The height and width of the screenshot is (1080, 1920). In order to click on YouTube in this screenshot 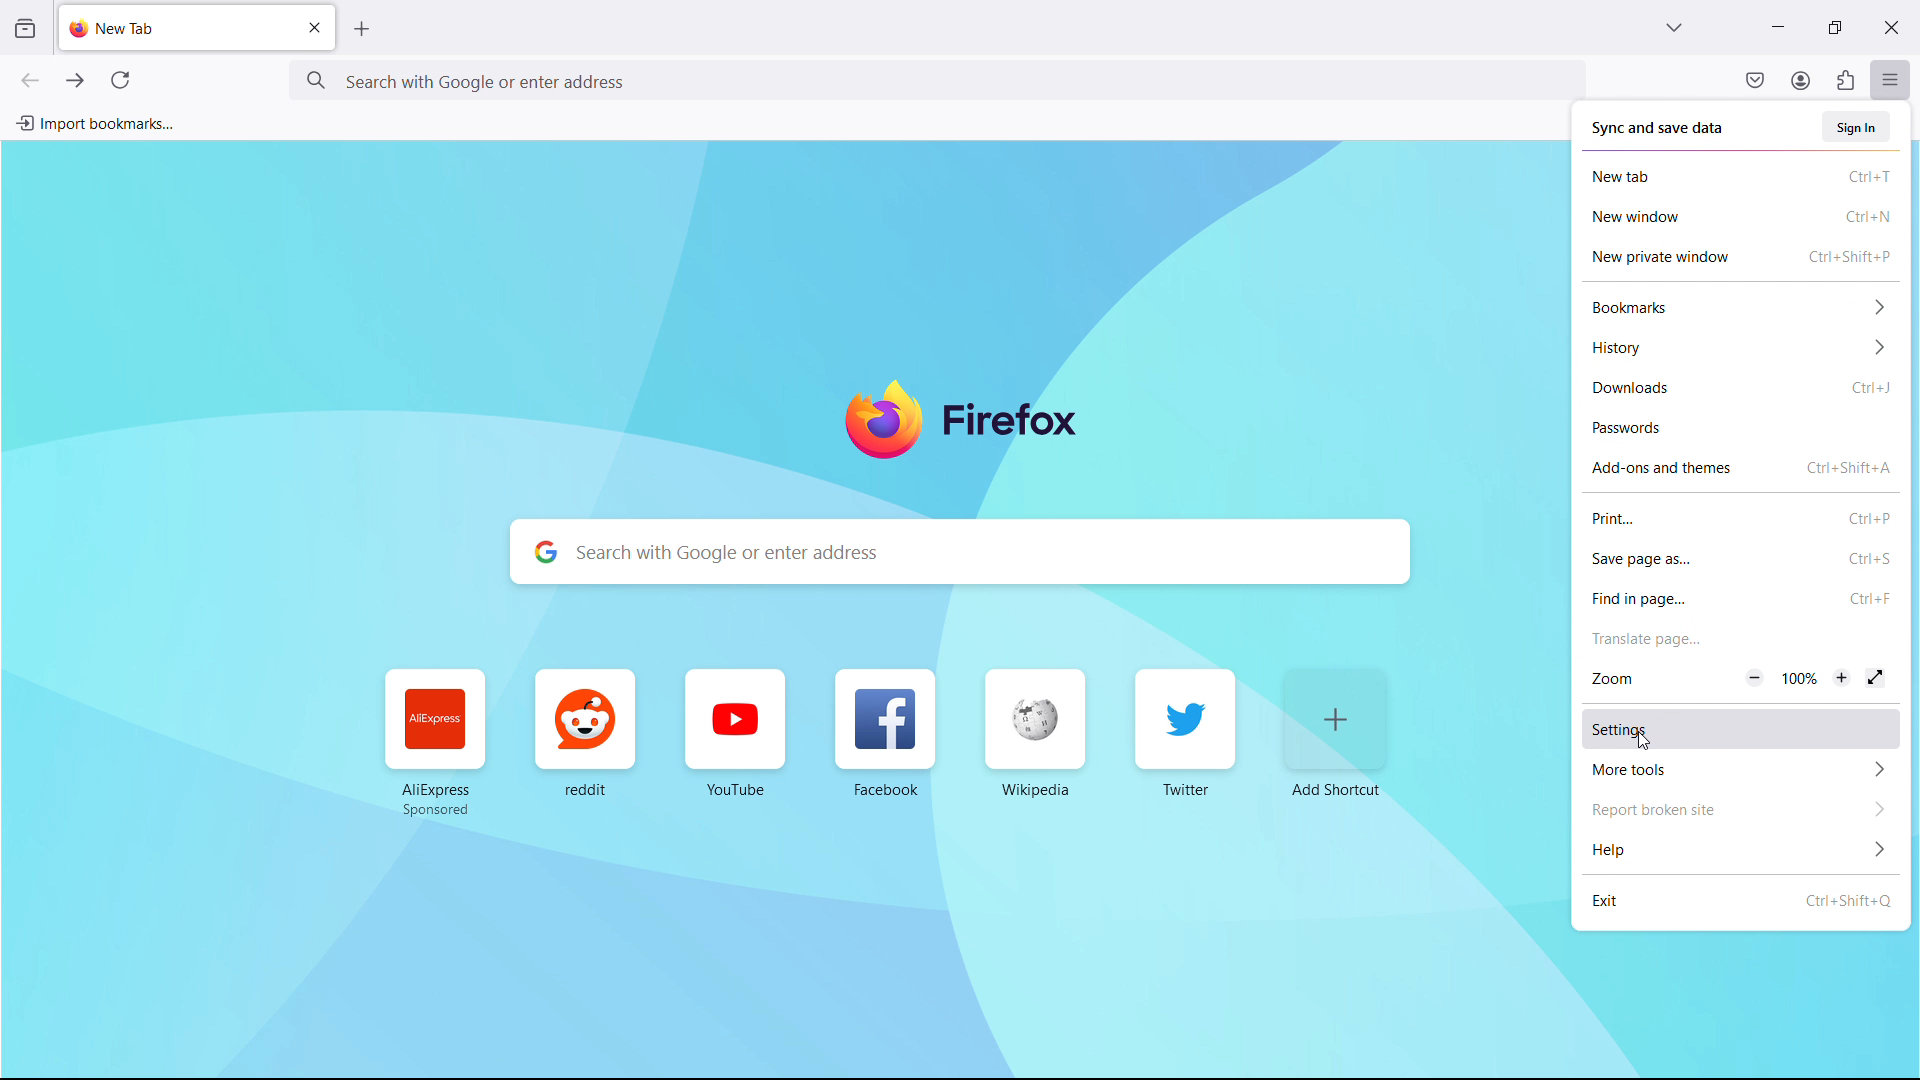, I will do `click(742, 732)`.